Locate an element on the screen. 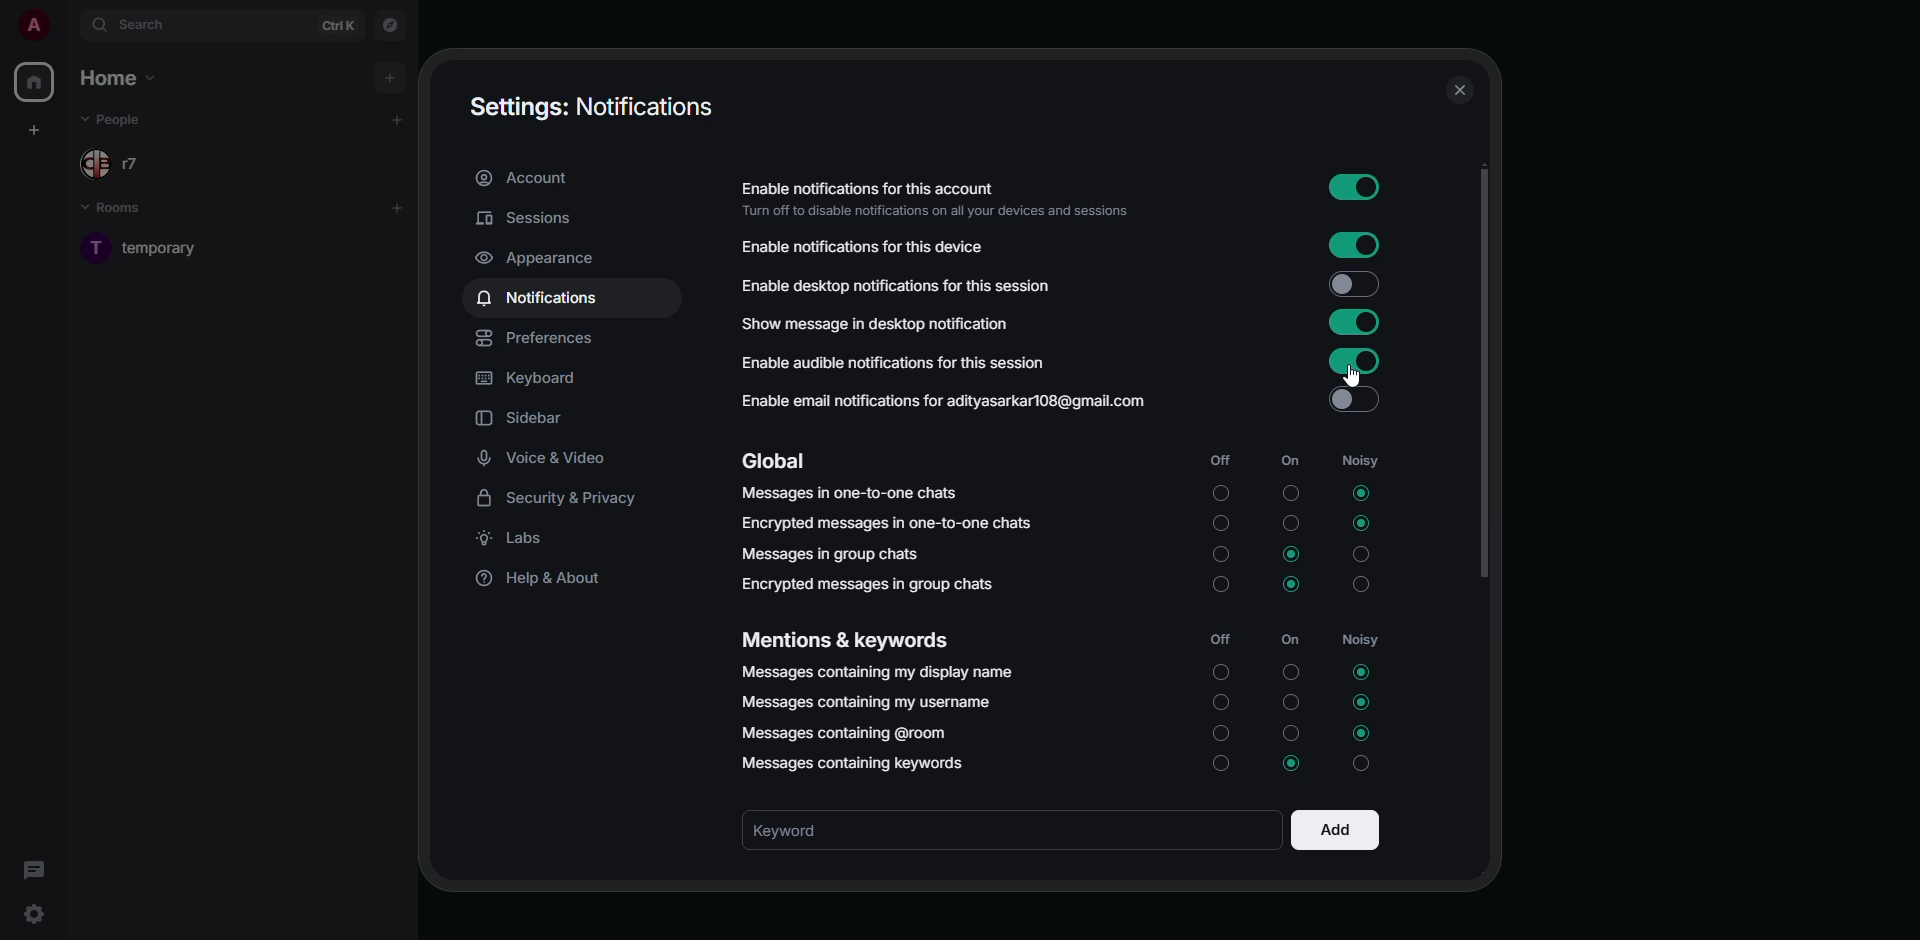 The height and width of the screenshot is (940, 1920). add is located at coordinates (388, 78).